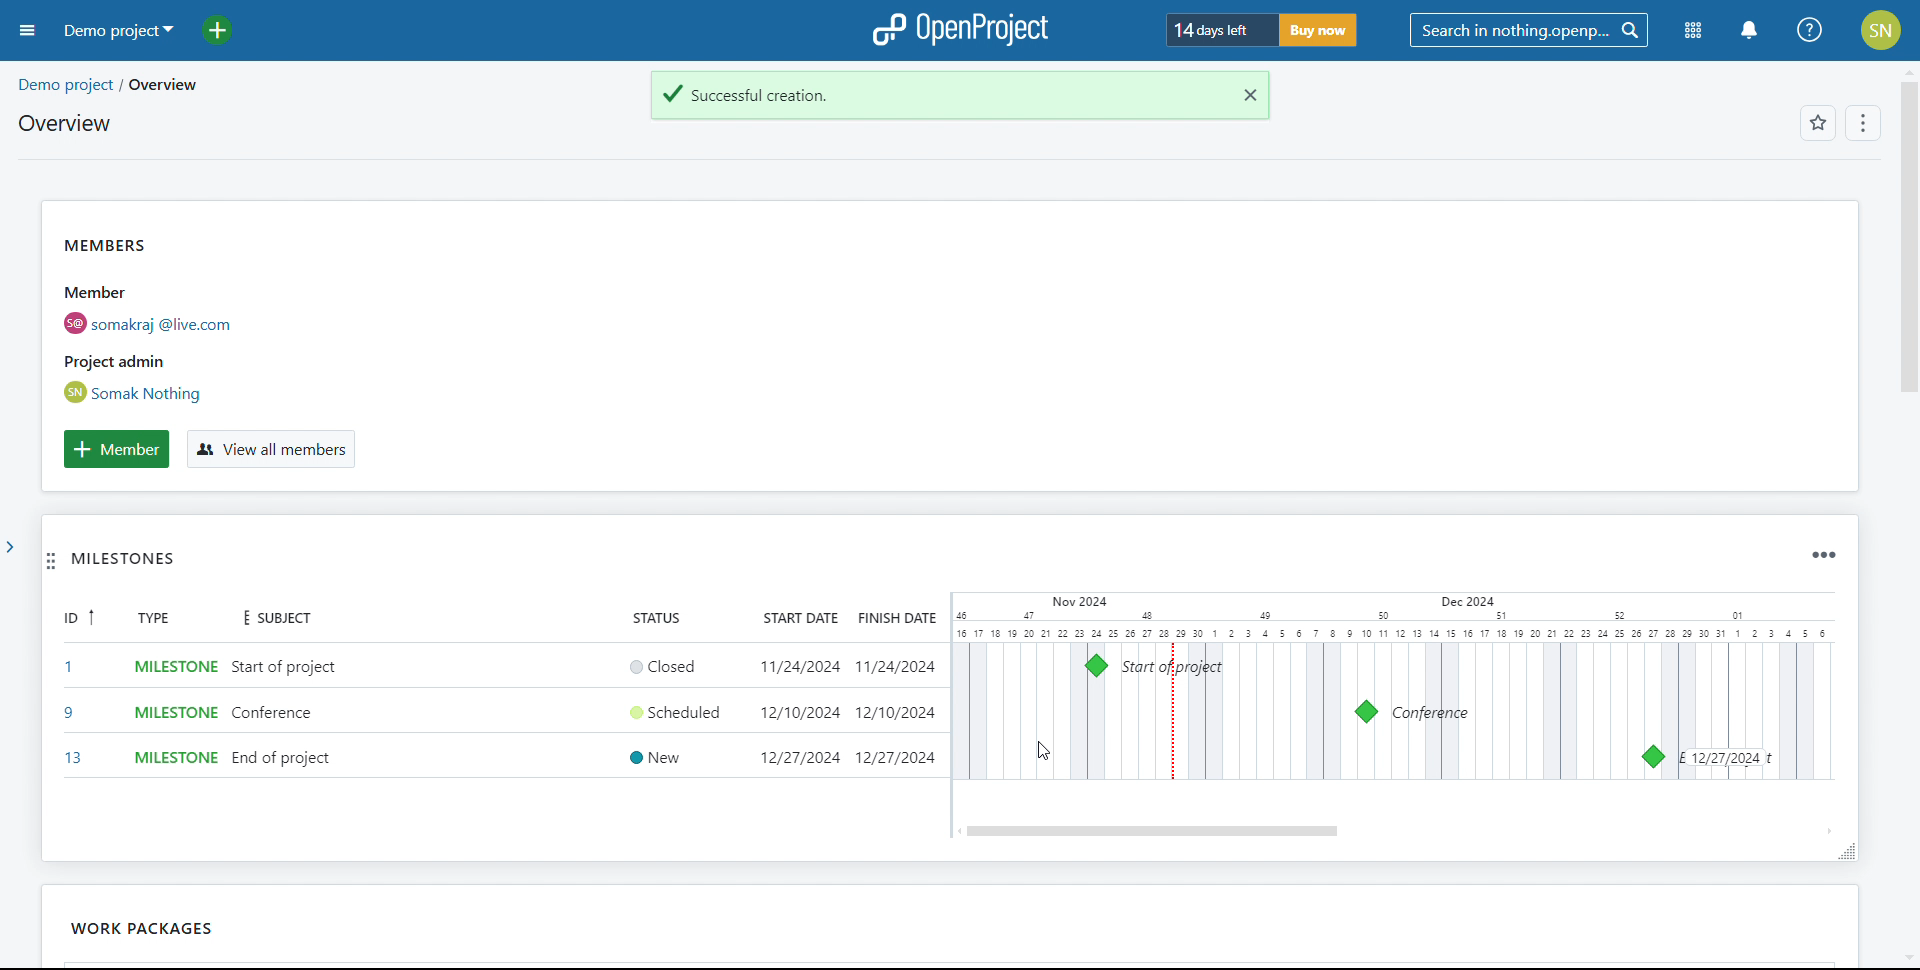  Describe the element at coordinates (279, 621) in the screenshot. I see `subject` at that location.